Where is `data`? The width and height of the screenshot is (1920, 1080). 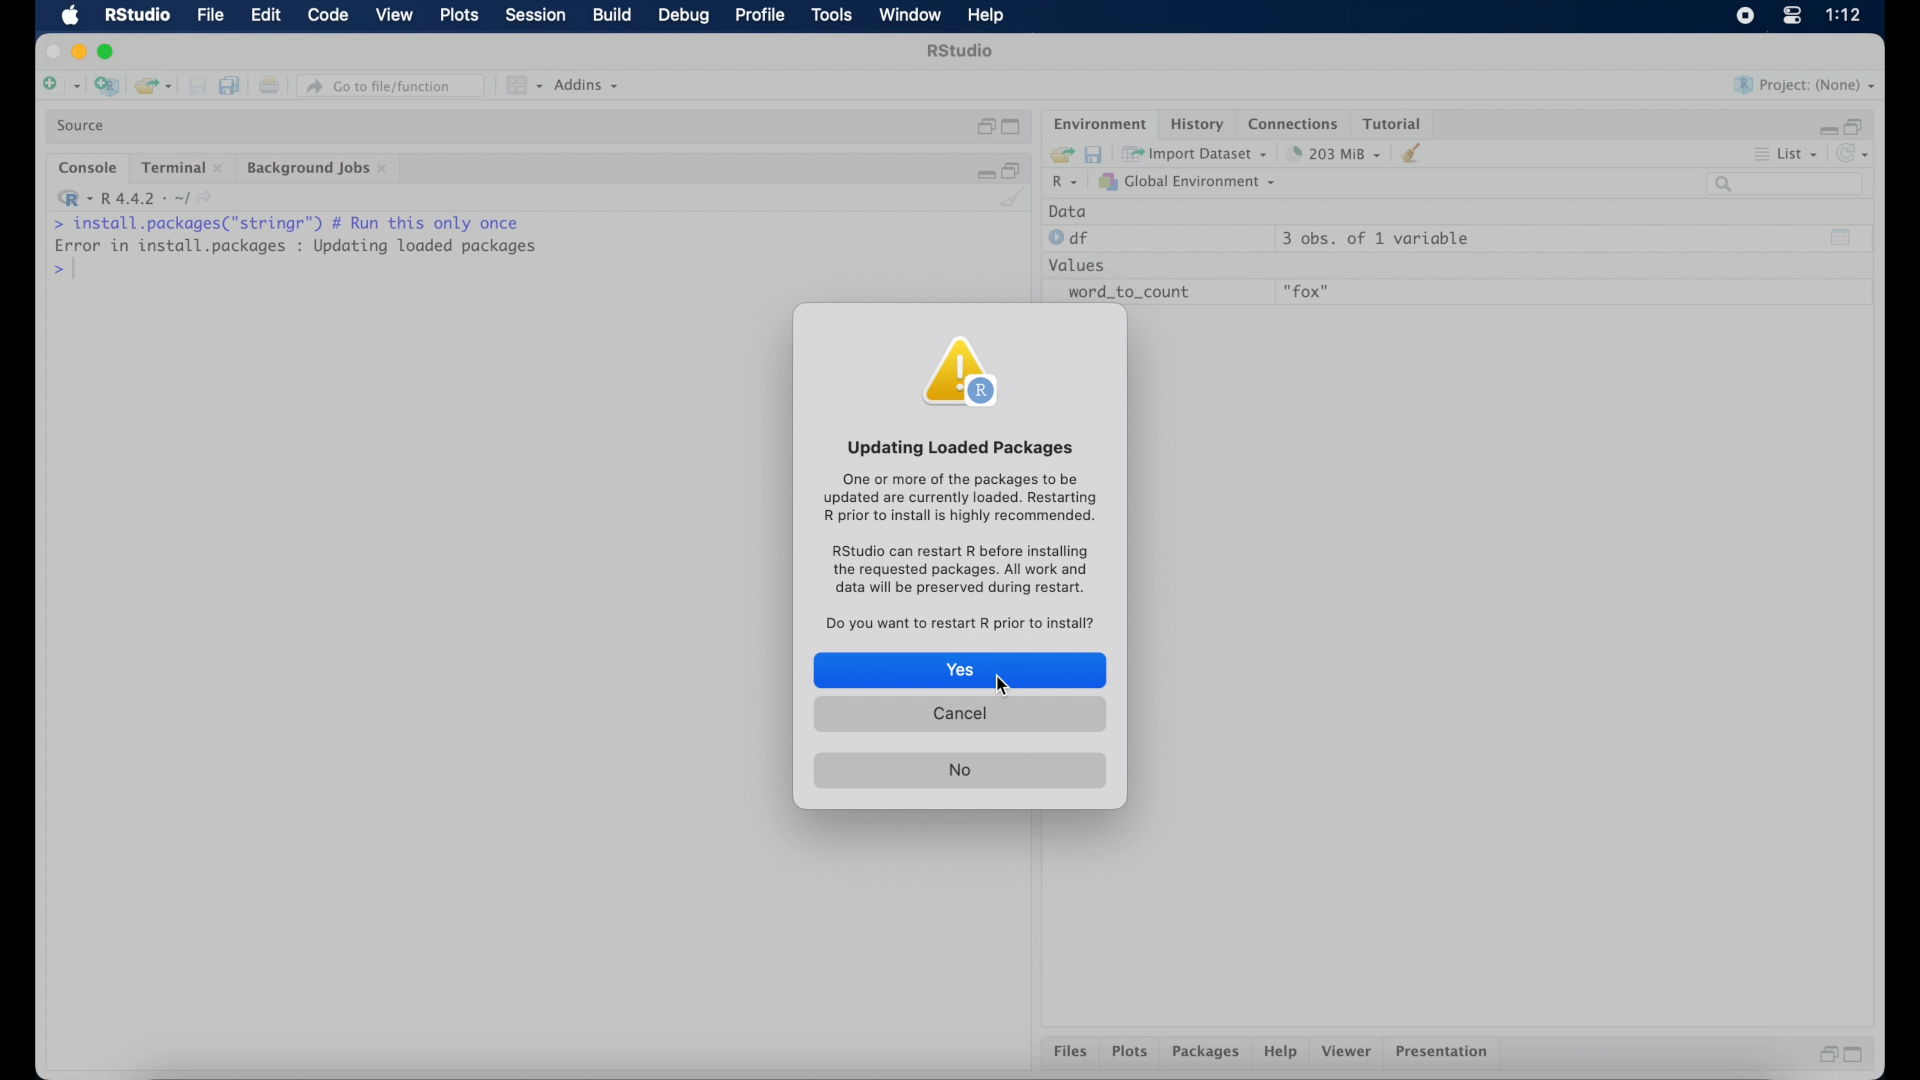
data is located at coordinates (1068, 211).